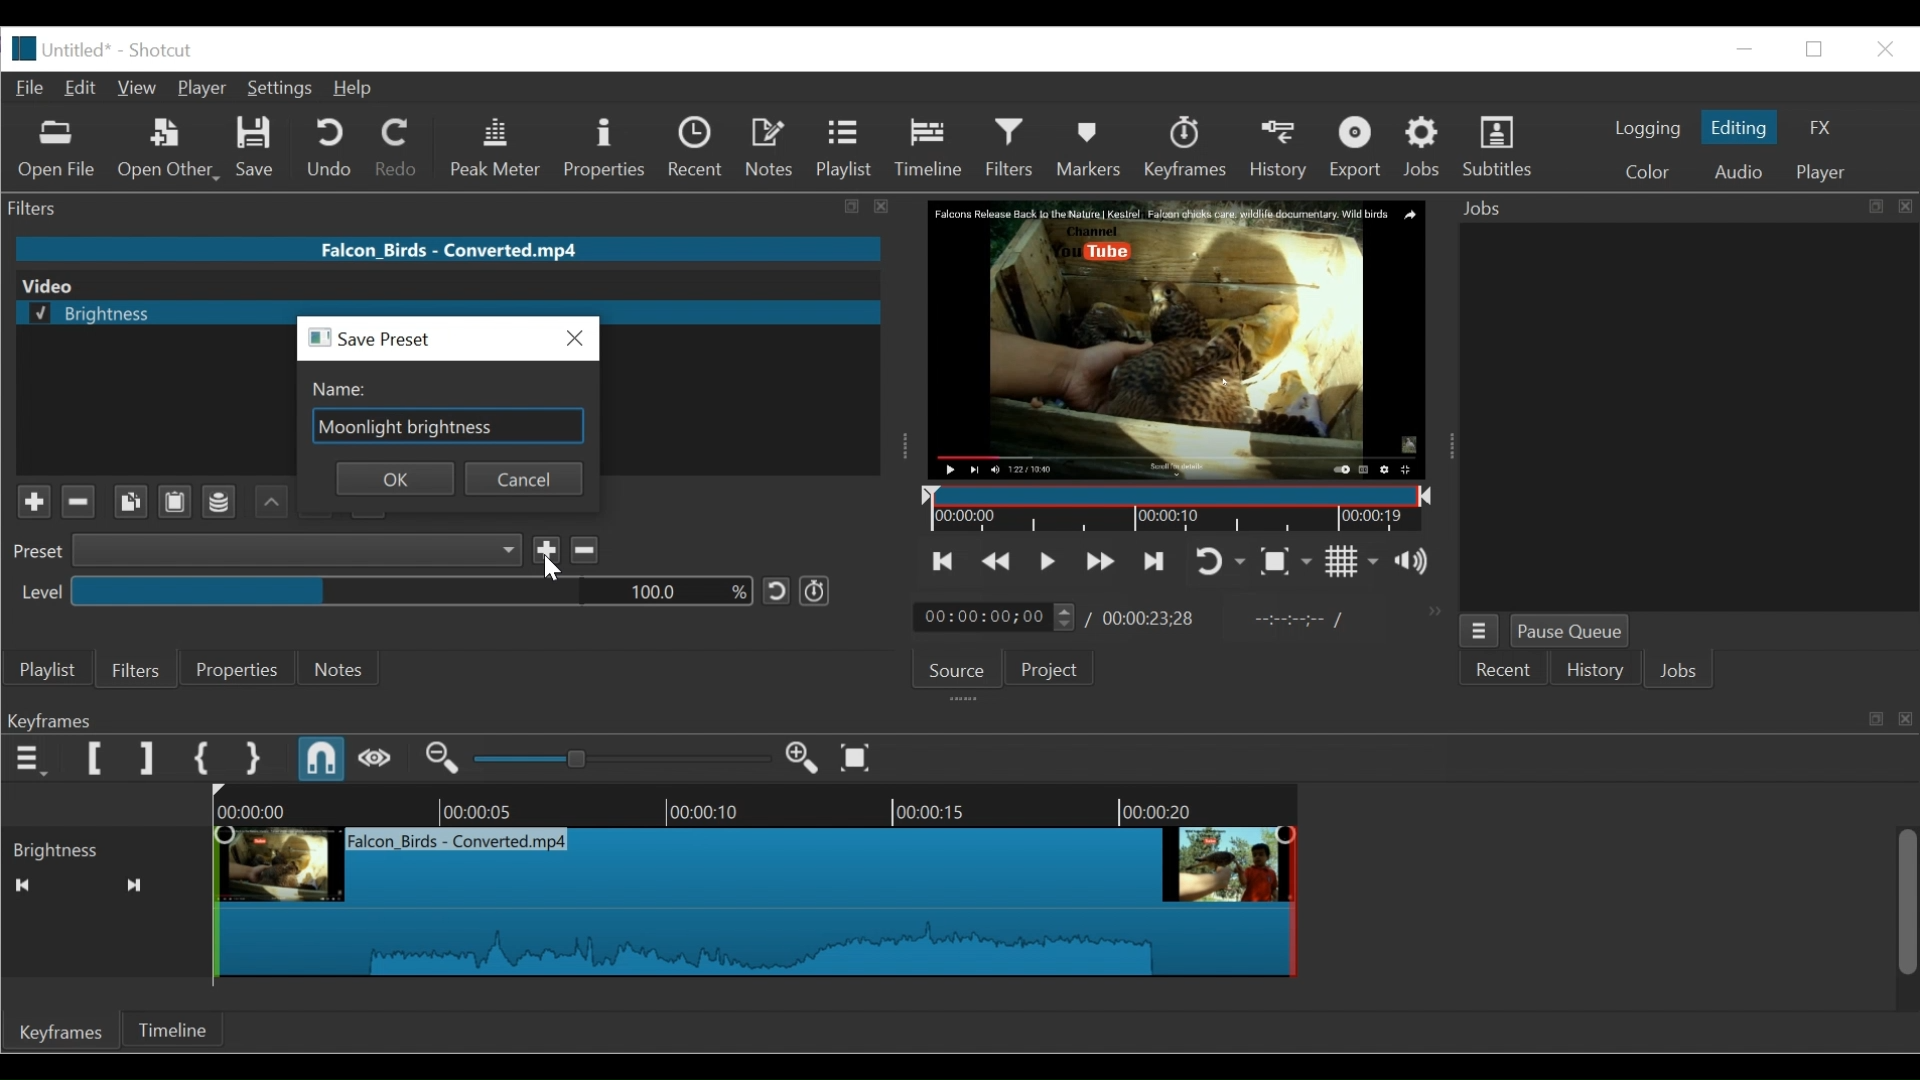 The image size is (1920, 1080). Describe the element at coordinates (994, 560) in the screenshot. I see `Play backward quickly` at that location.